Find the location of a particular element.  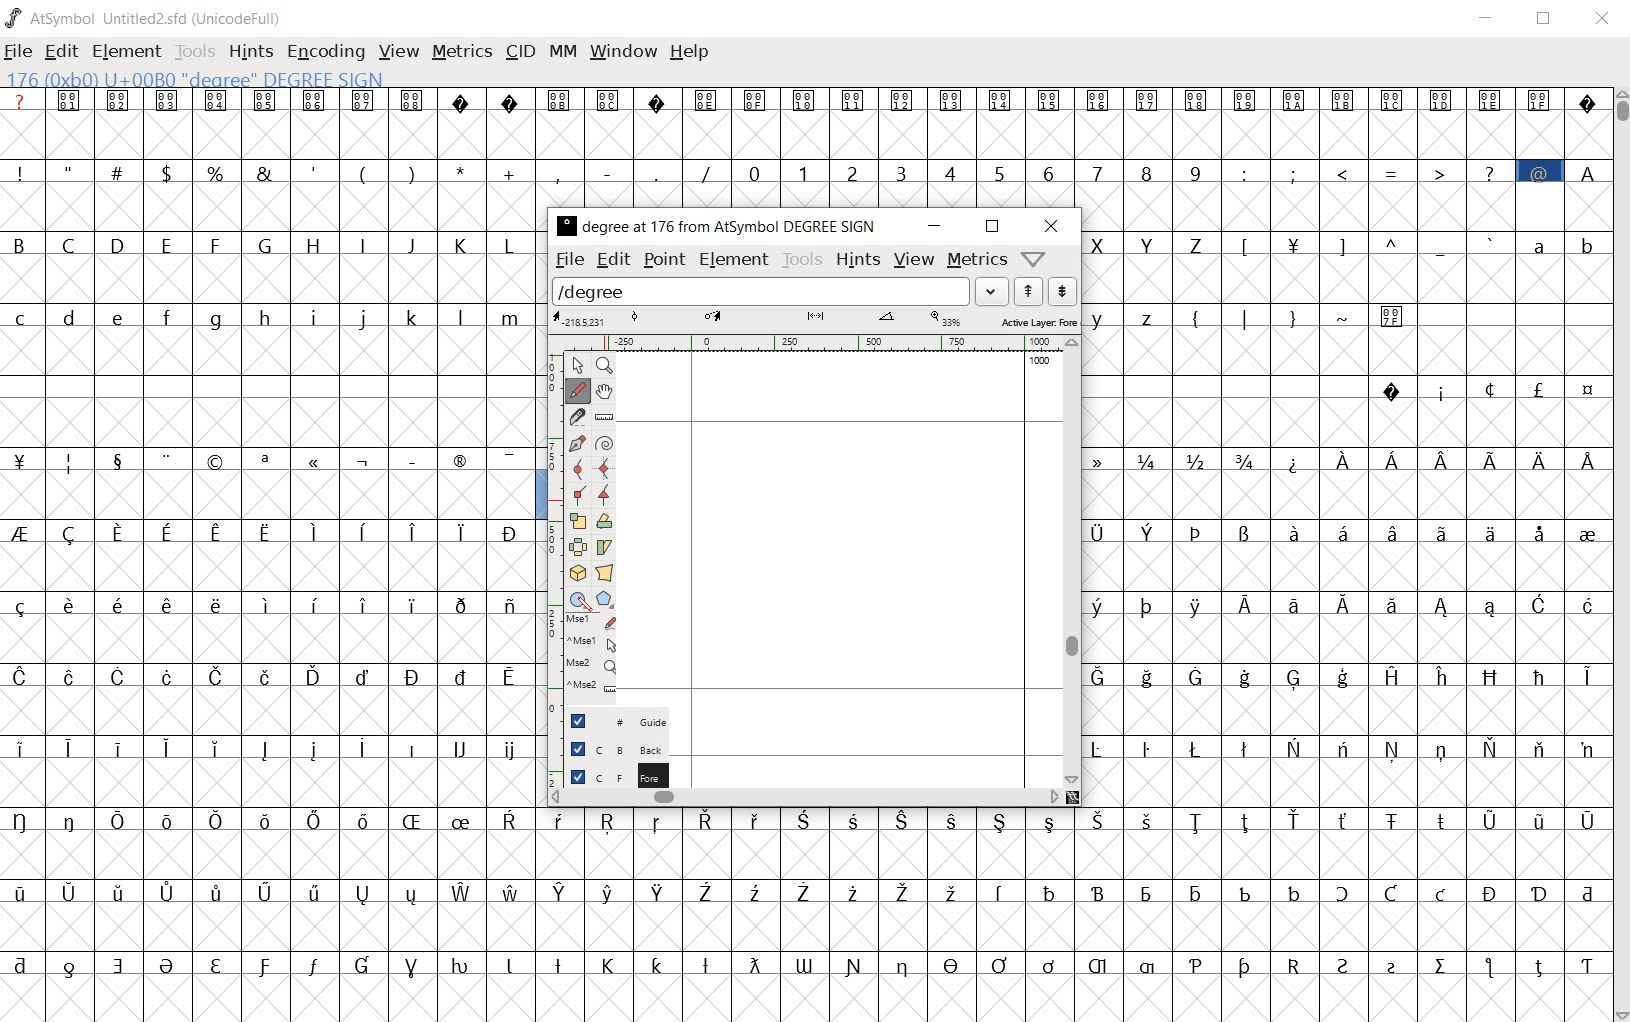

perform a perspective transformation on the selection is located at coordinates (604, 572).